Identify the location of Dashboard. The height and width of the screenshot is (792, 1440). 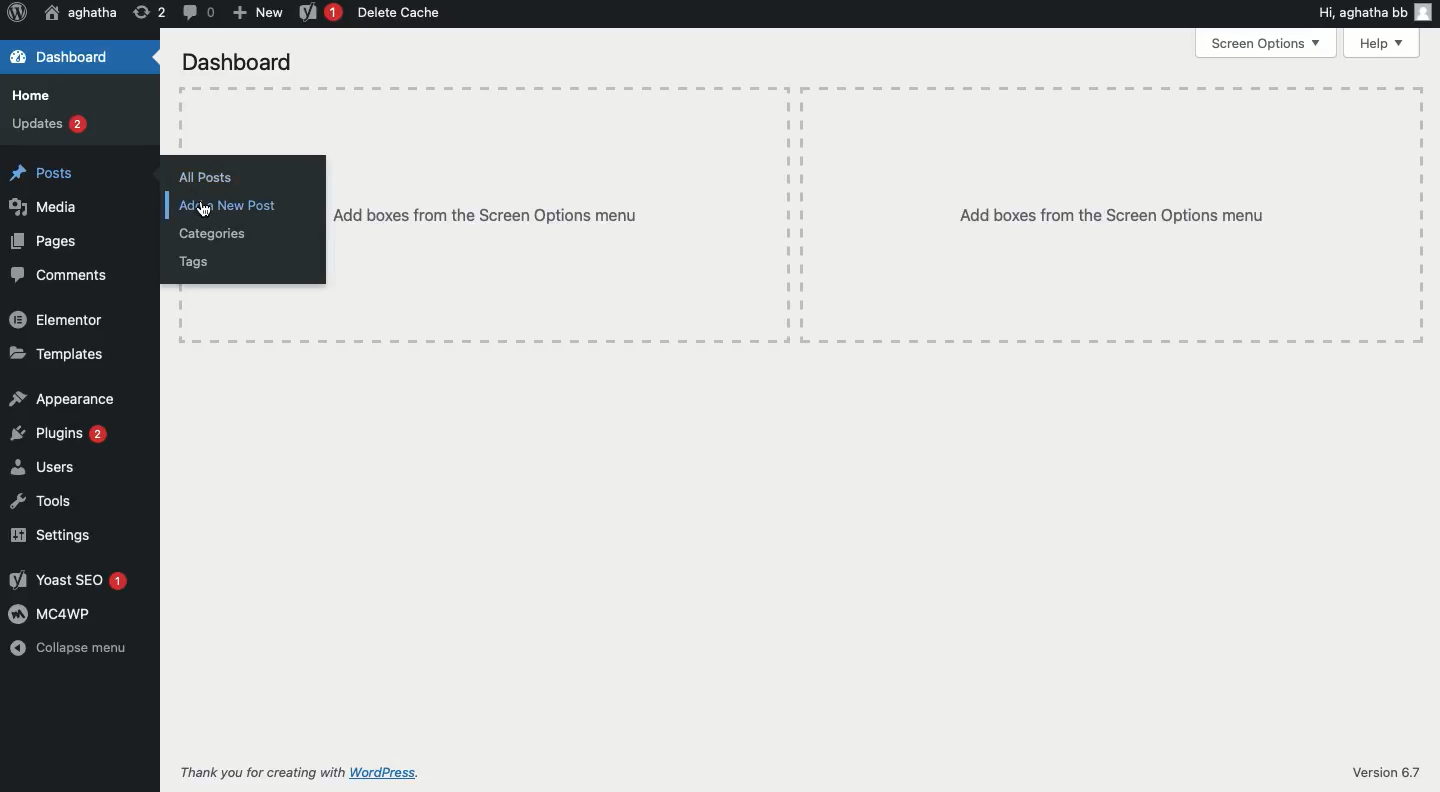
(242, 62).